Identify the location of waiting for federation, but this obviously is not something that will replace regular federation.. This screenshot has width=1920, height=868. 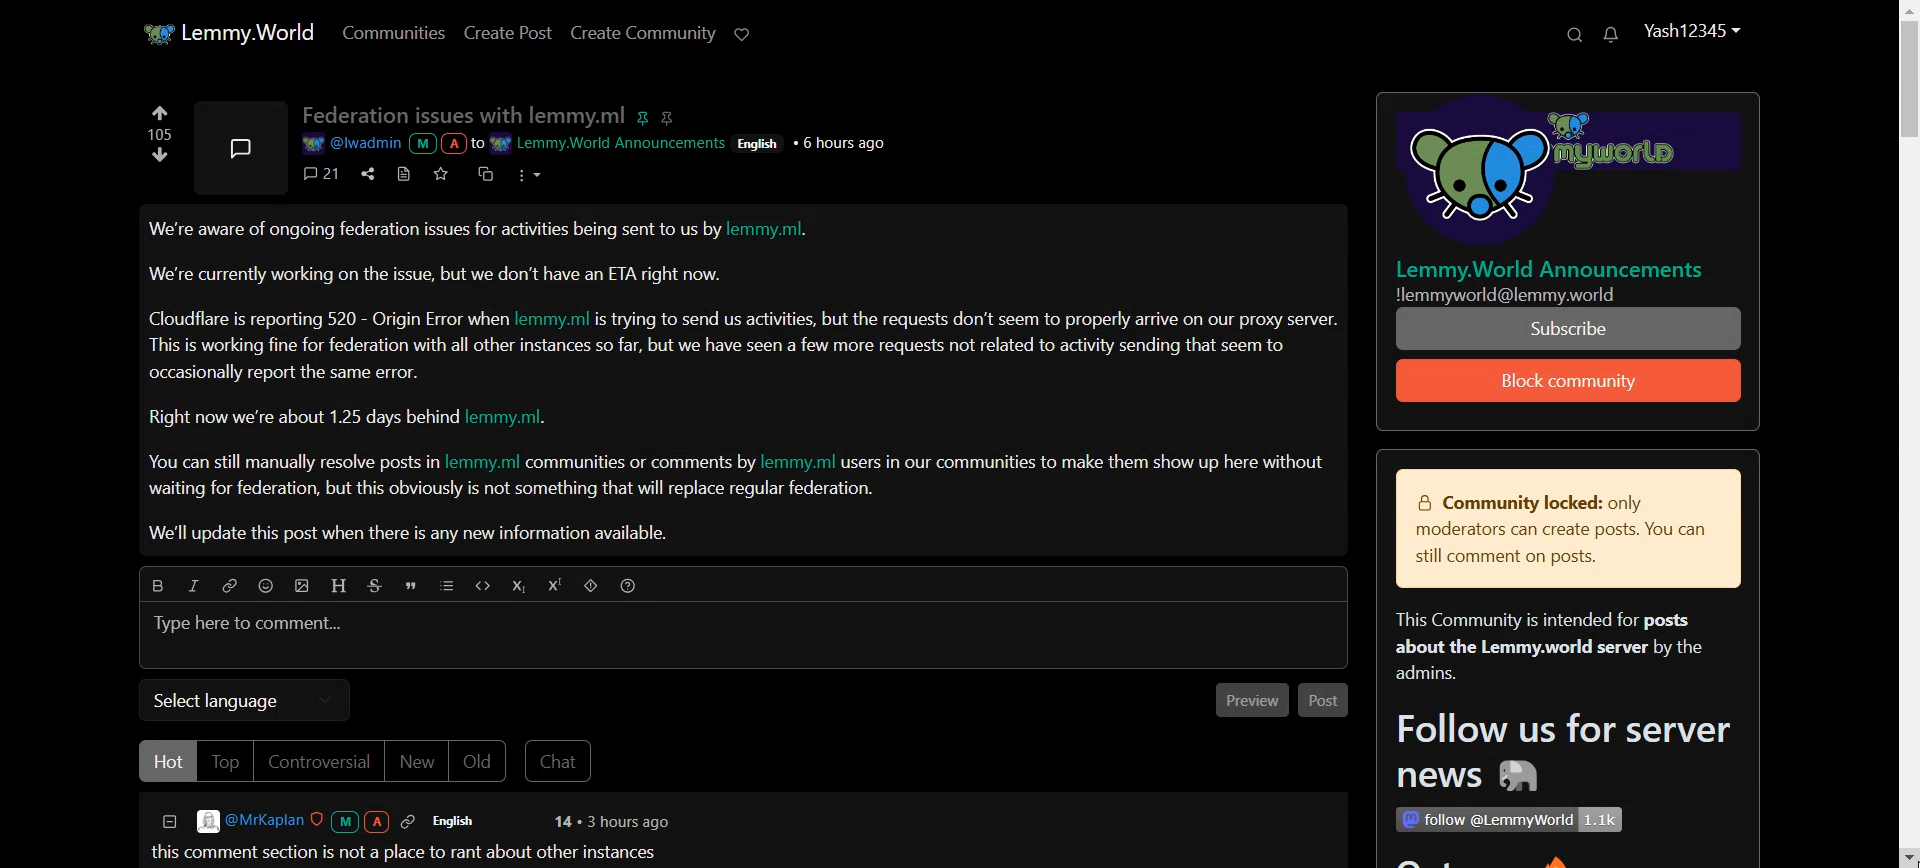
(516, 489).